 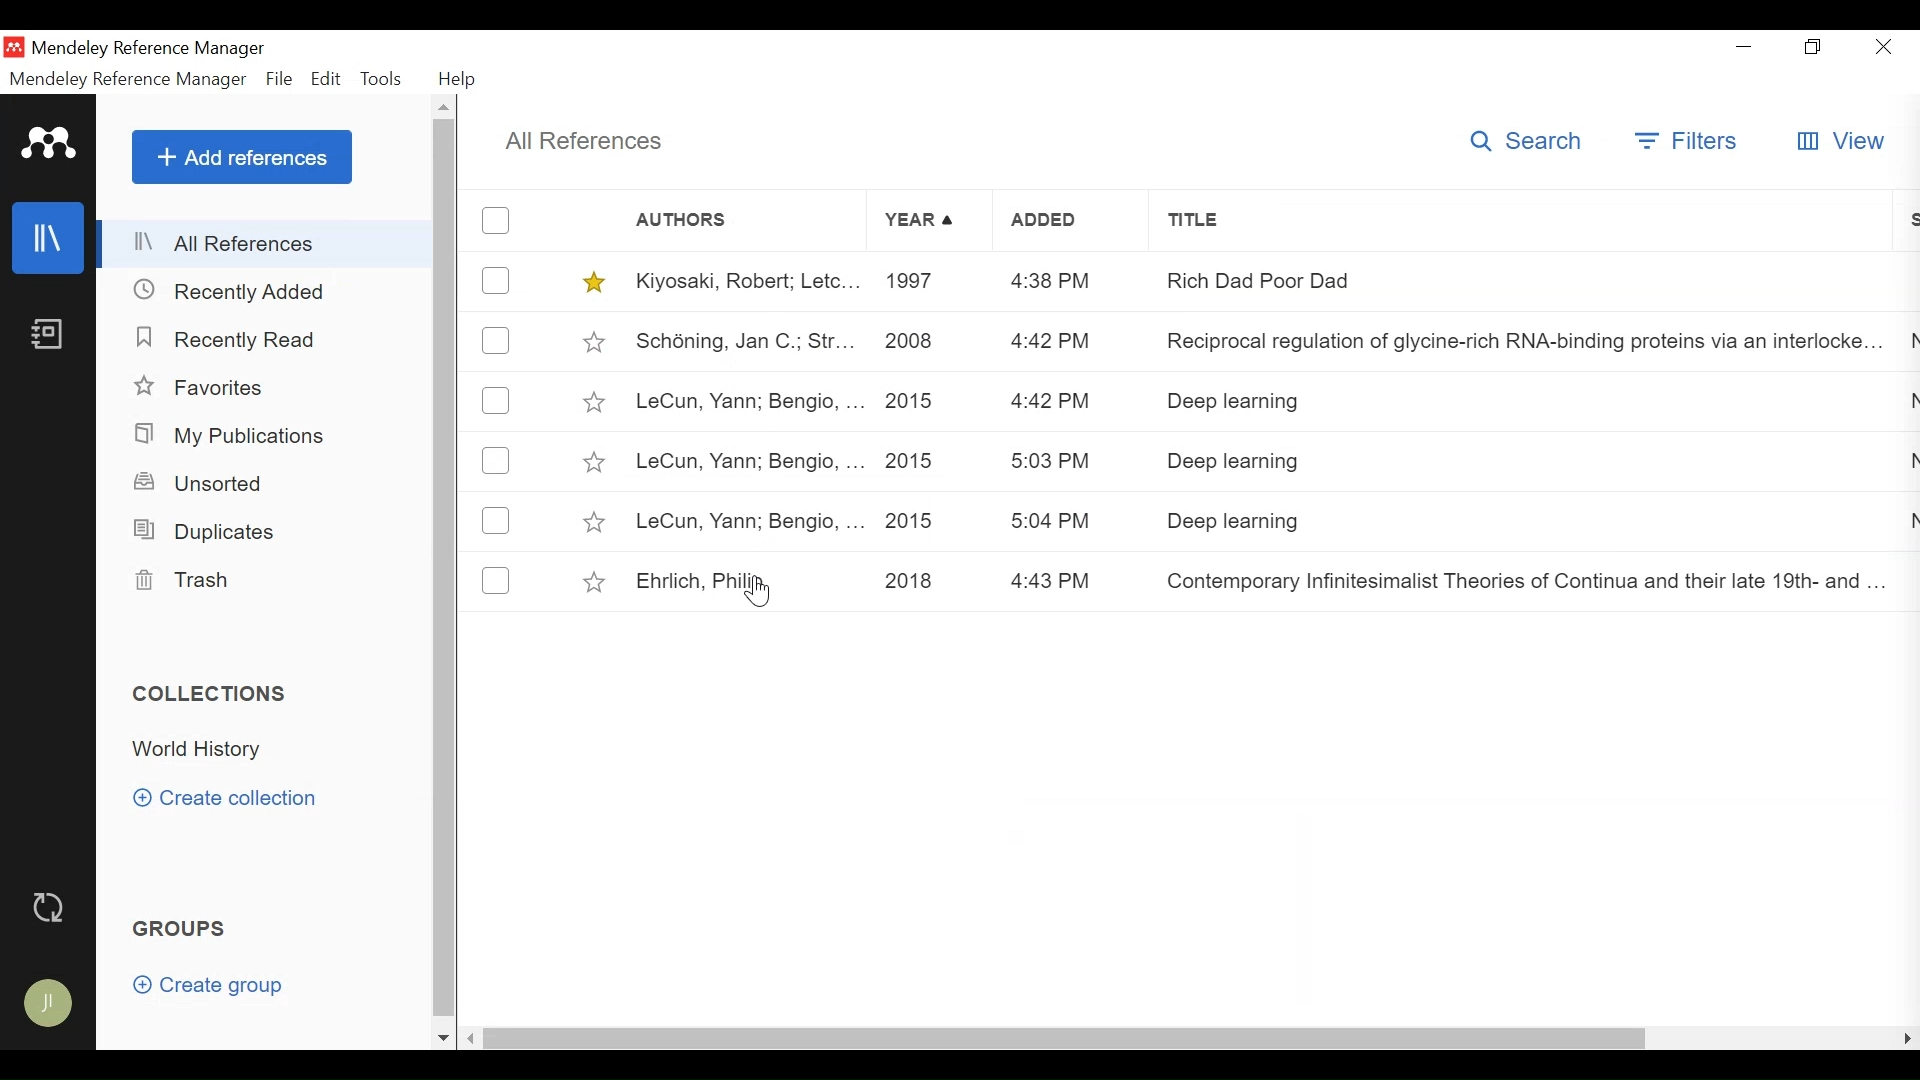 I want to click on Tools, so click(x=382, y=81).